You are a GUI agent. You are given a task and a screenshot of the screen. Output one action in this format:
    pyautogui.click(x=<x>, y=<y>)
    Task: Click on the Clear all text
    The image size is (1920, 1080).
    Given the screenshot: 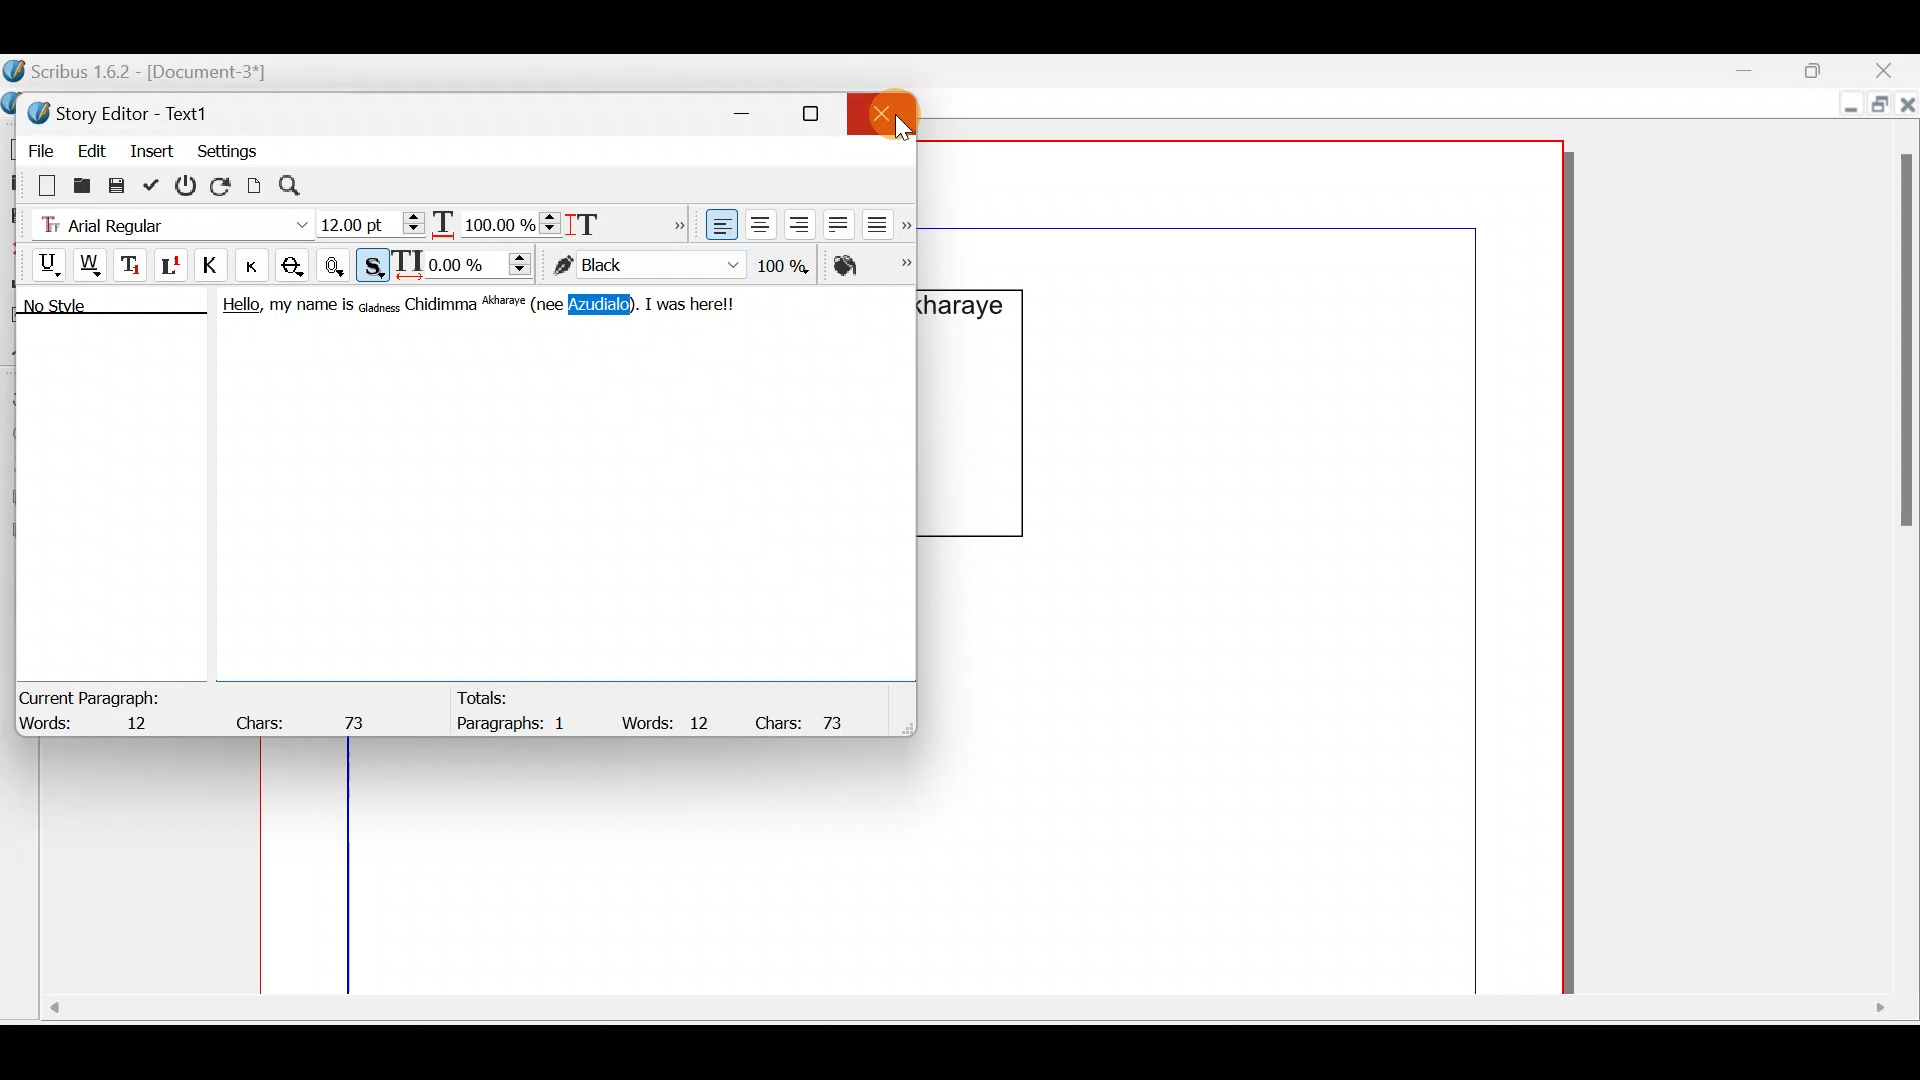 What is the action you would take?
    pyautogui.click(x=37, y=184)
    